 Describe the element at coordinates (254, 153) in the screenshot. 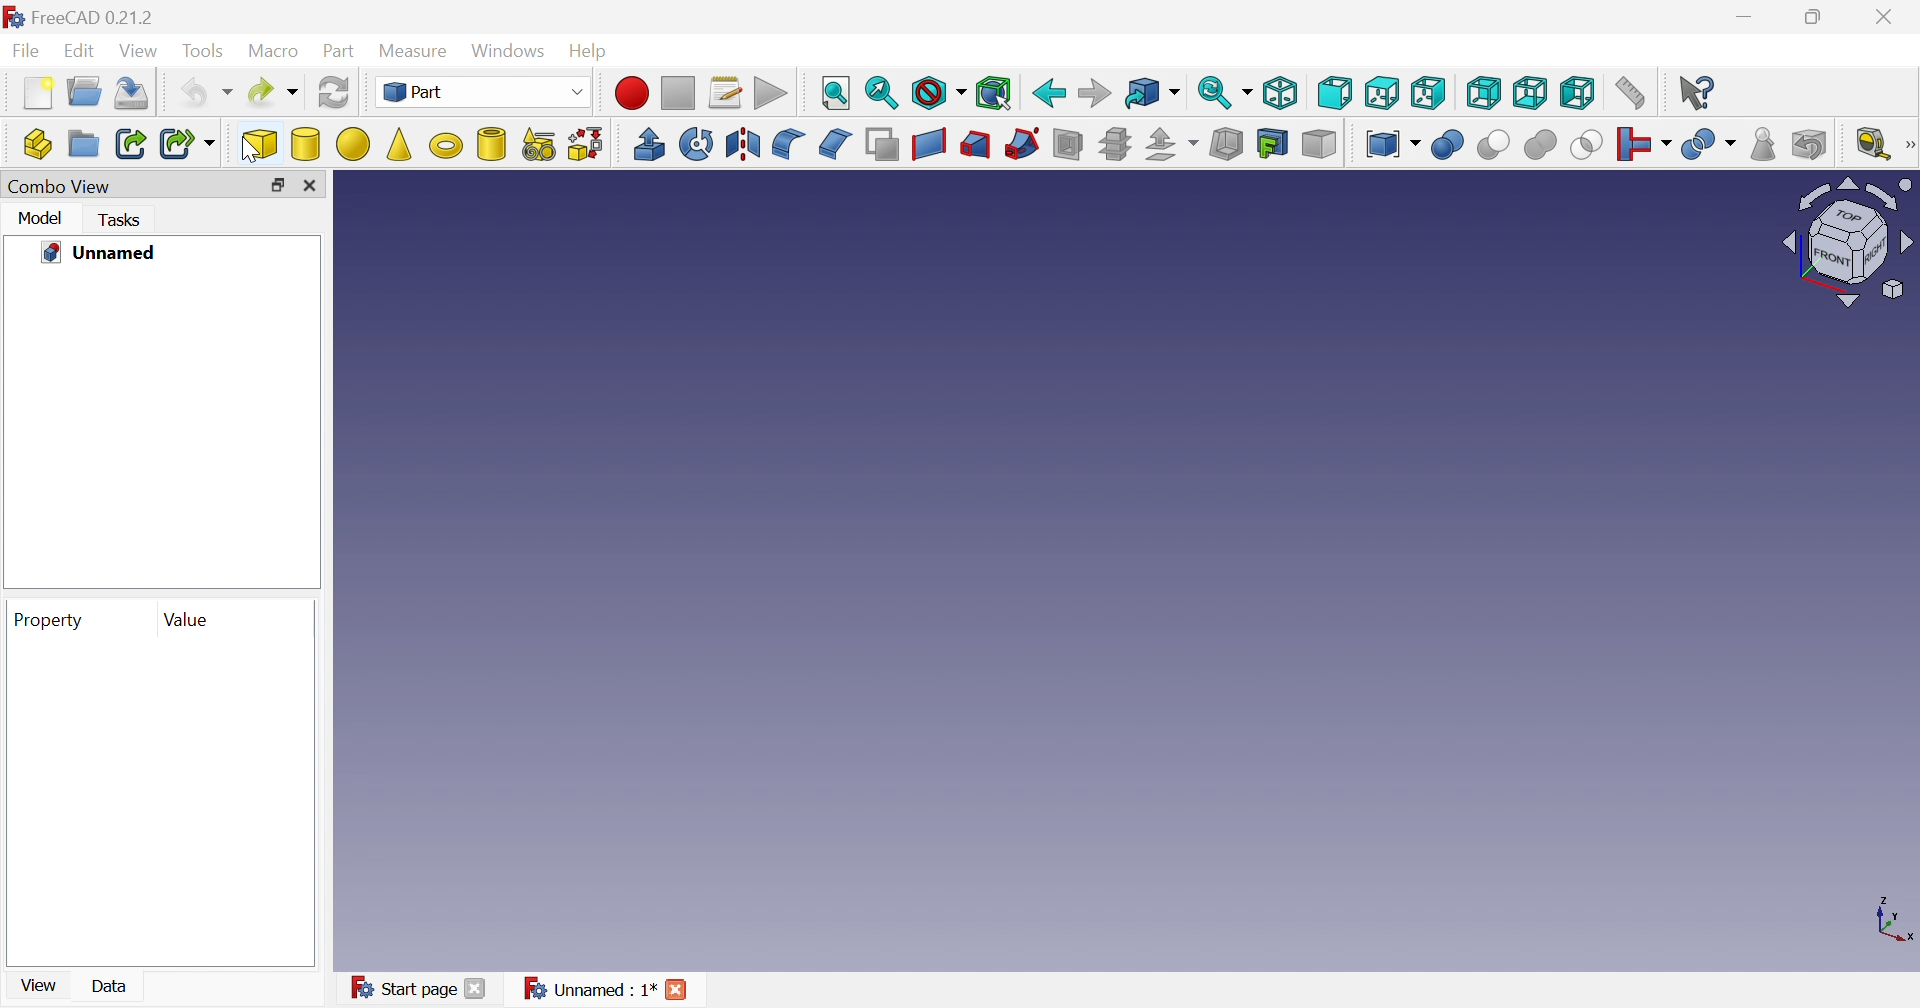

I see `cursor` at that location.